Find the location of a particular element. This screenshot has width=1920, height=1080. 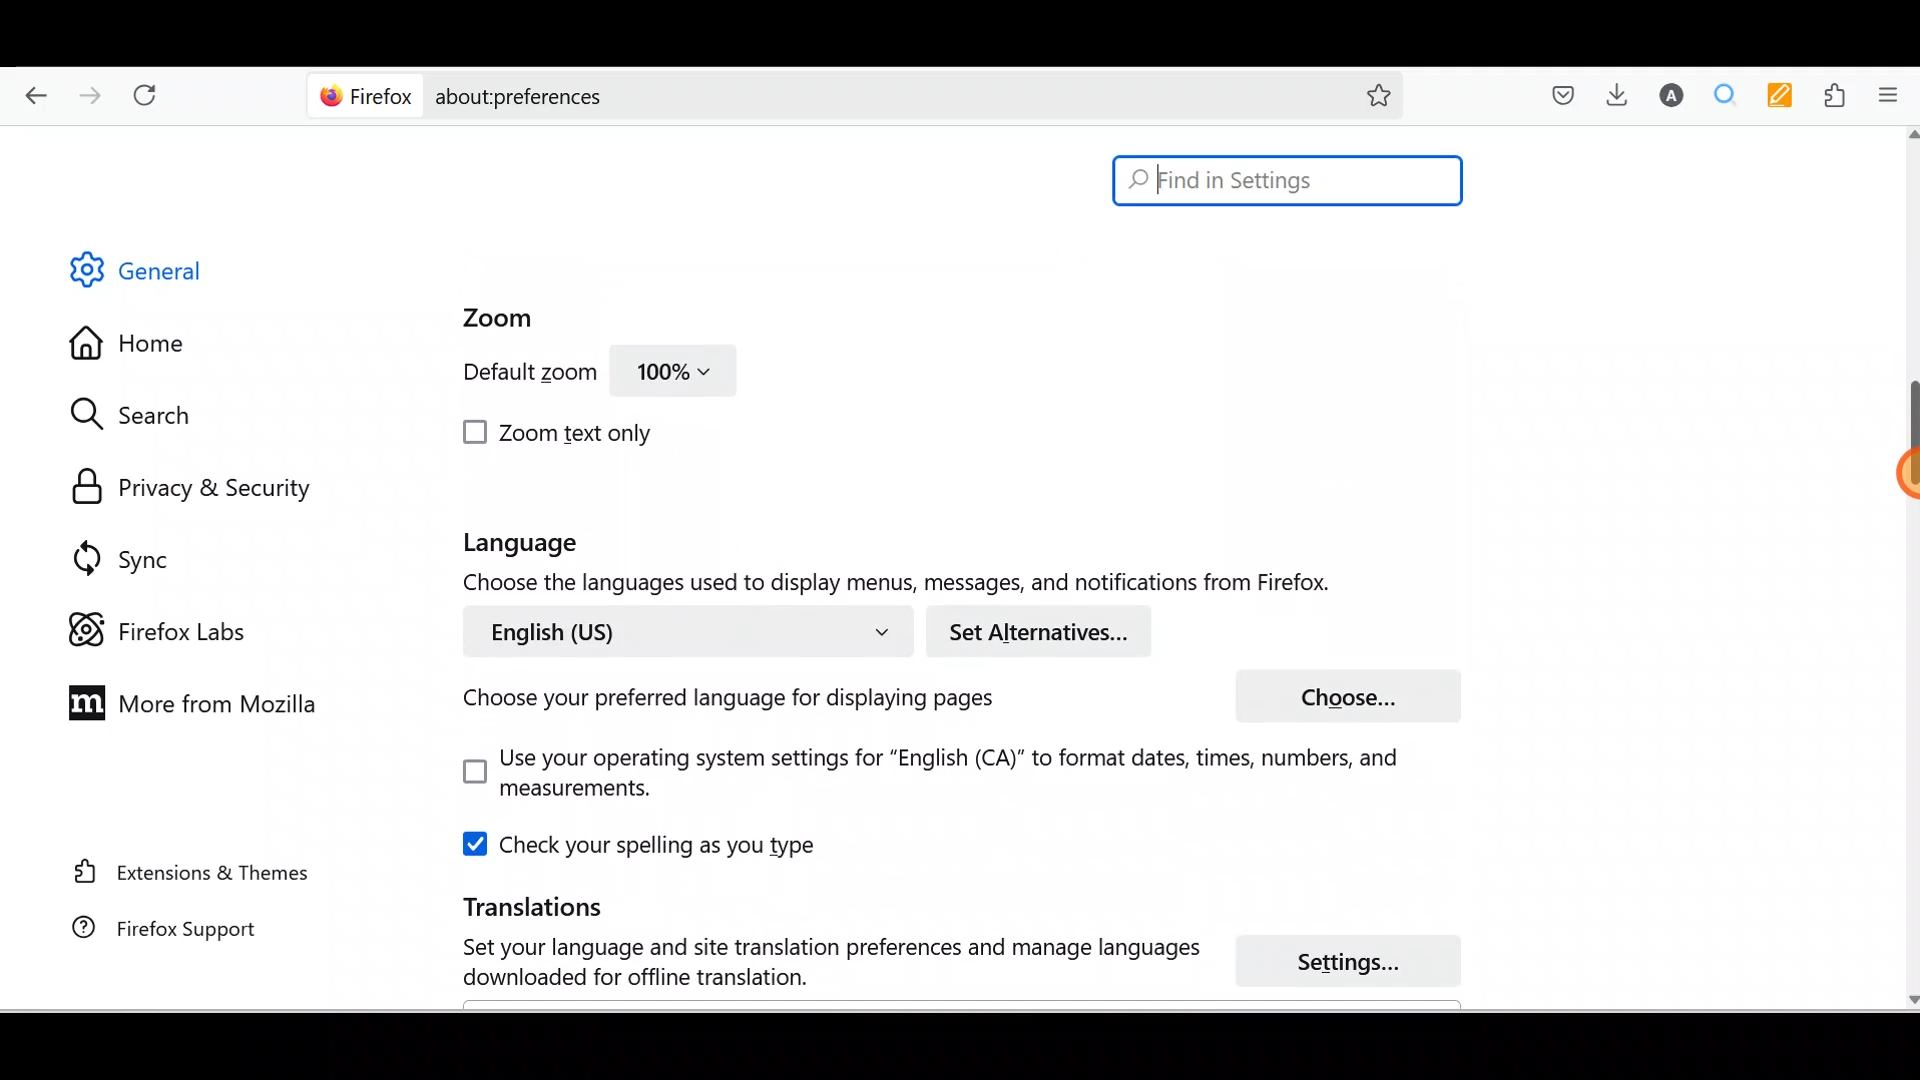

Downloads is located at coordinates (1612, 94).